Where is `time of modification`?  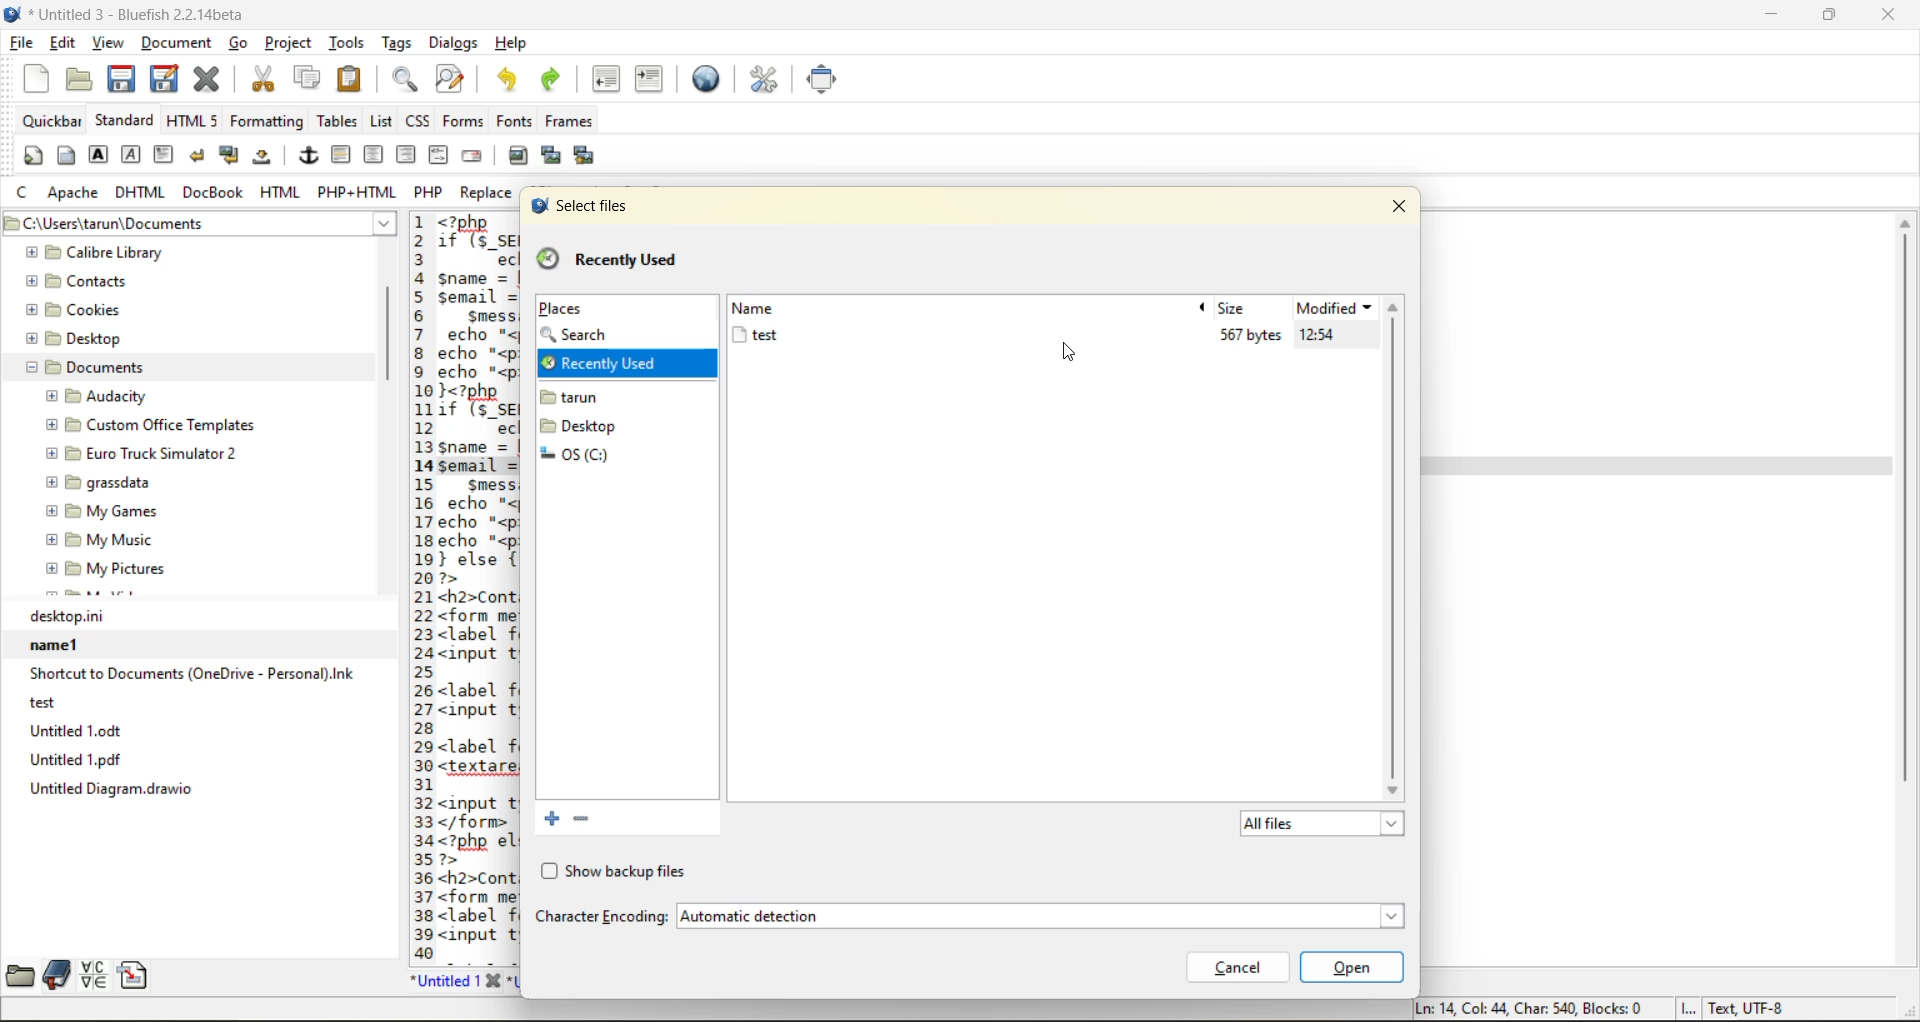 time of modification is located at coordinates (1336, 336).